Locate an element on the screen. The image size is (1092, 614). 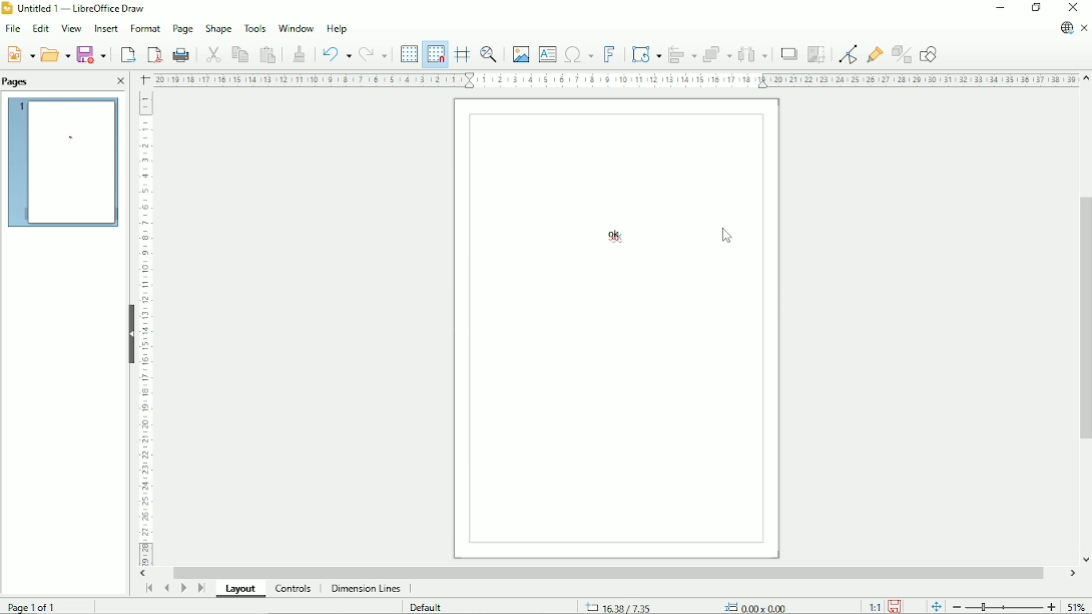
Update available is located at coordinates (1066, 27).